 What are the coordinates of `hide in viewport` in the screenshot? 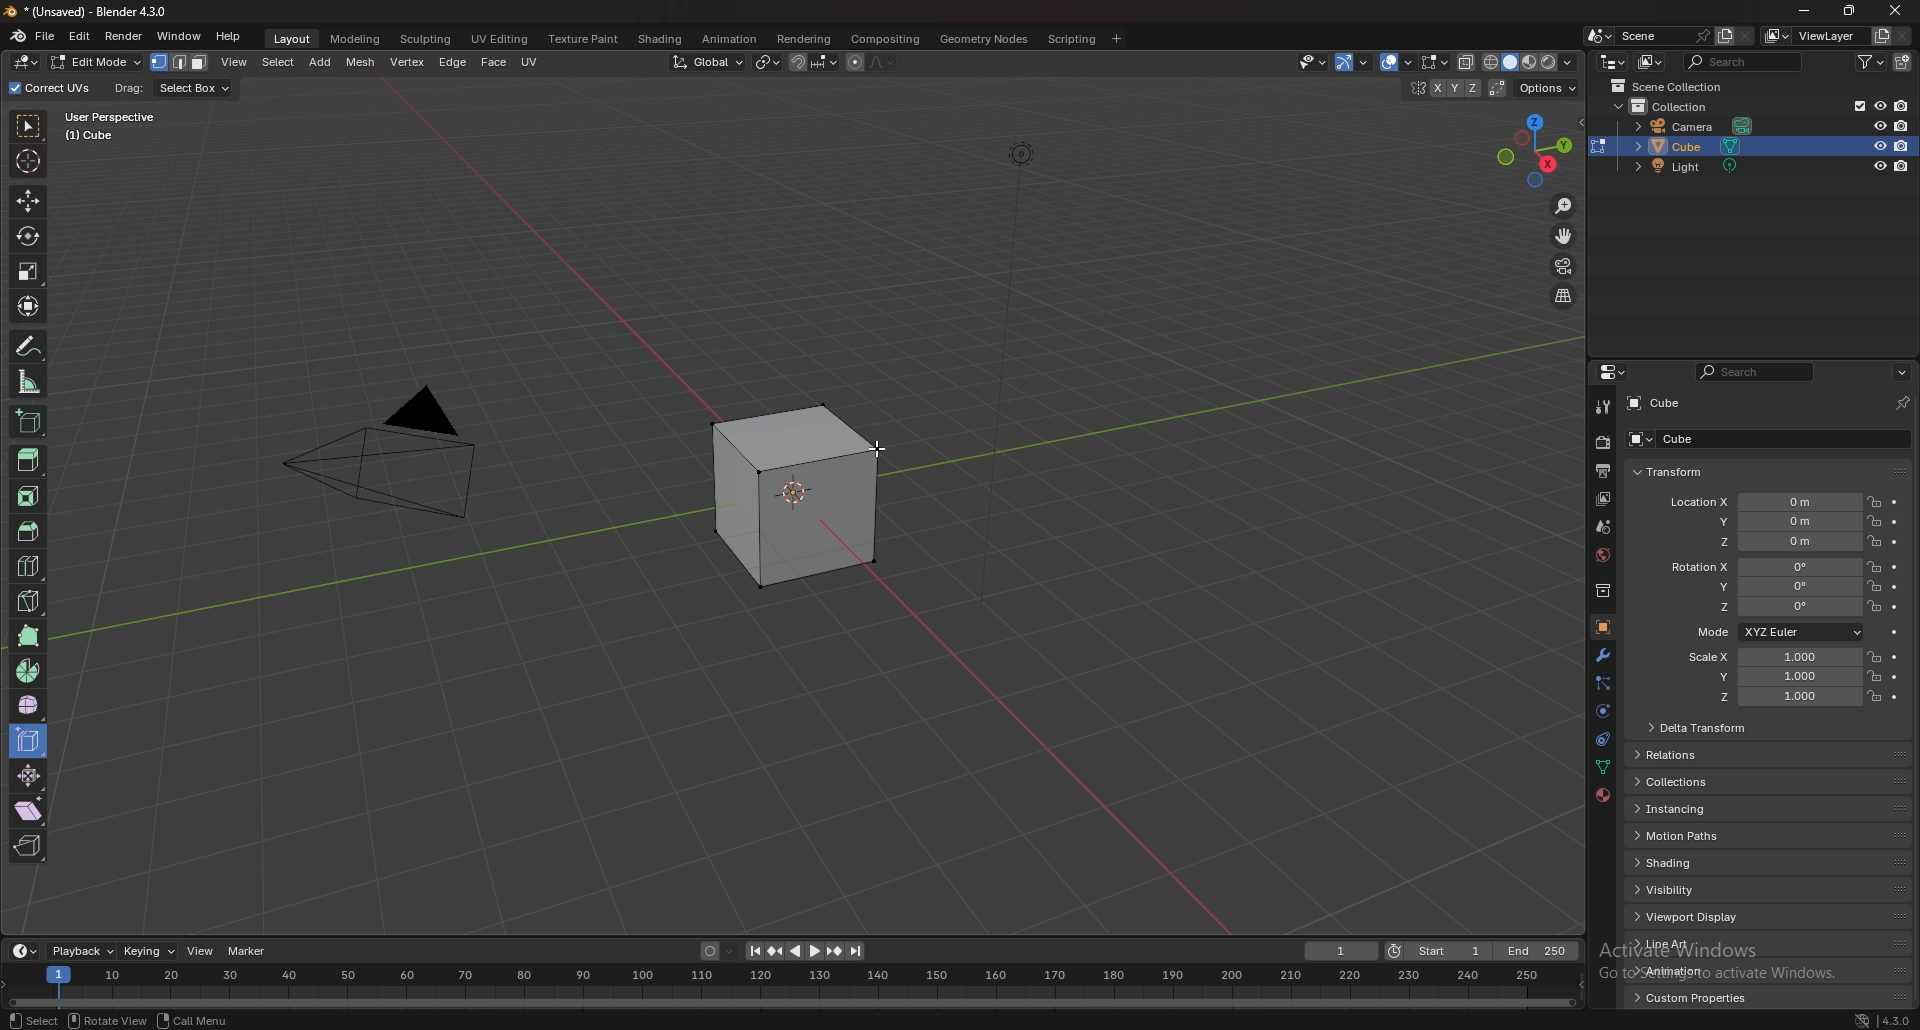 It's located at (1411, 110).